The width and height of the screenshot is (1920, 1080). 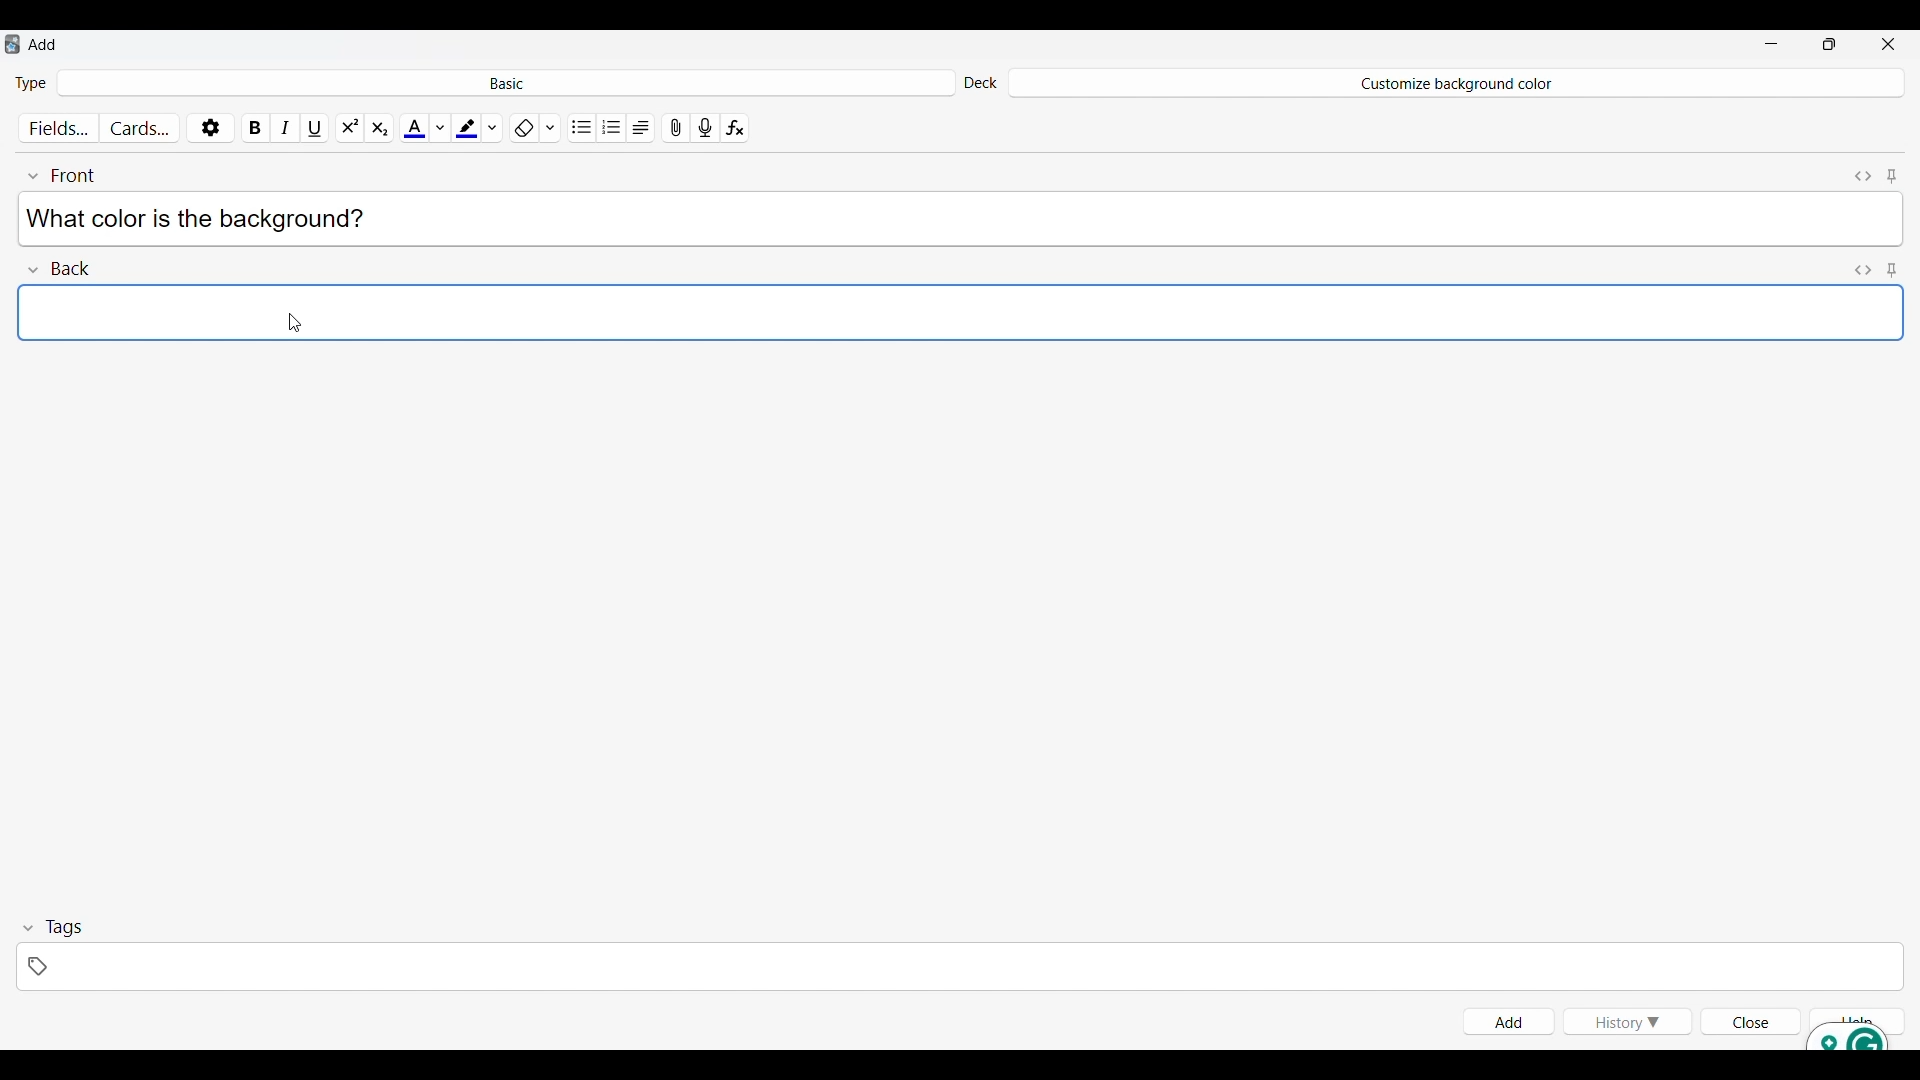 What do you see at coordinates (1891, 174) in the screenshot?
I see `Toggle sticky ` at bounding box center [1891, 174].